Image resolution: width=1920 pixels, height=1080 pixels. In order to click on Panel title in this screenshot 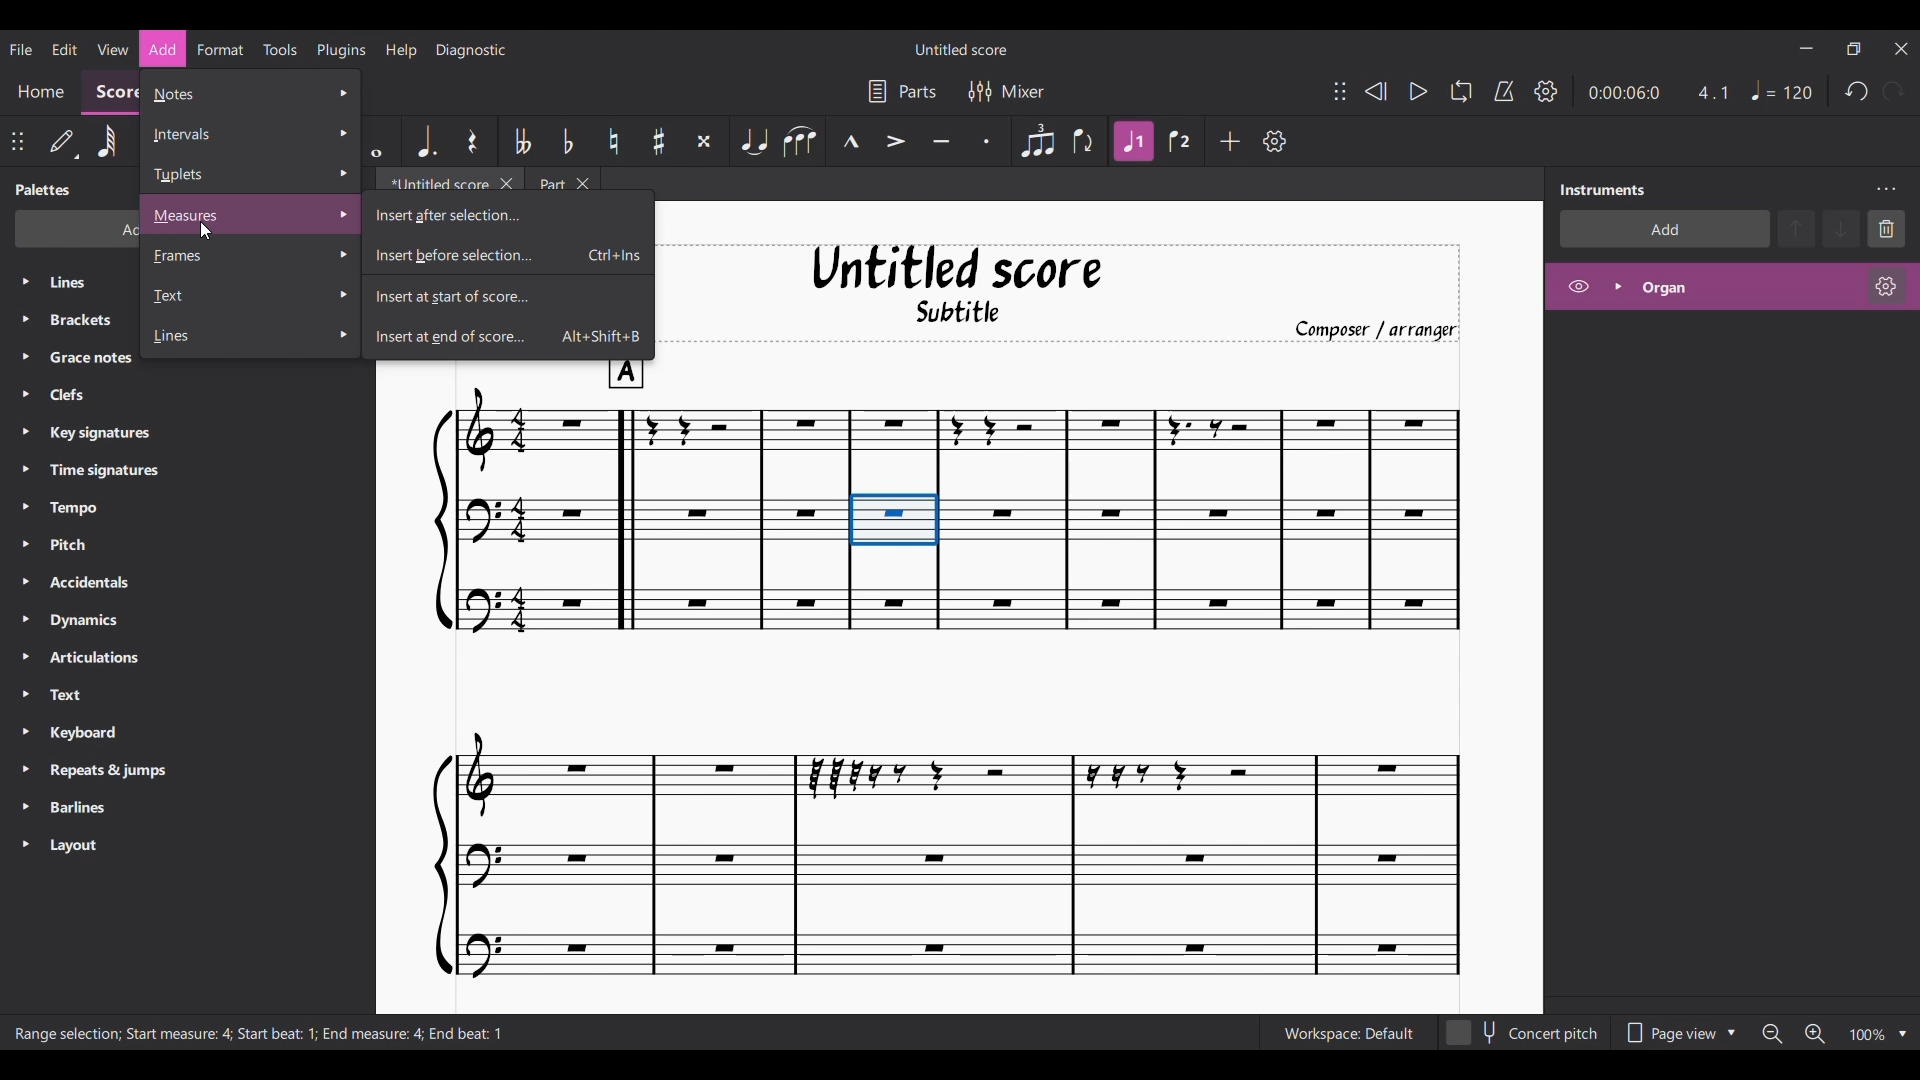, I will do `click(1601, 189)`.